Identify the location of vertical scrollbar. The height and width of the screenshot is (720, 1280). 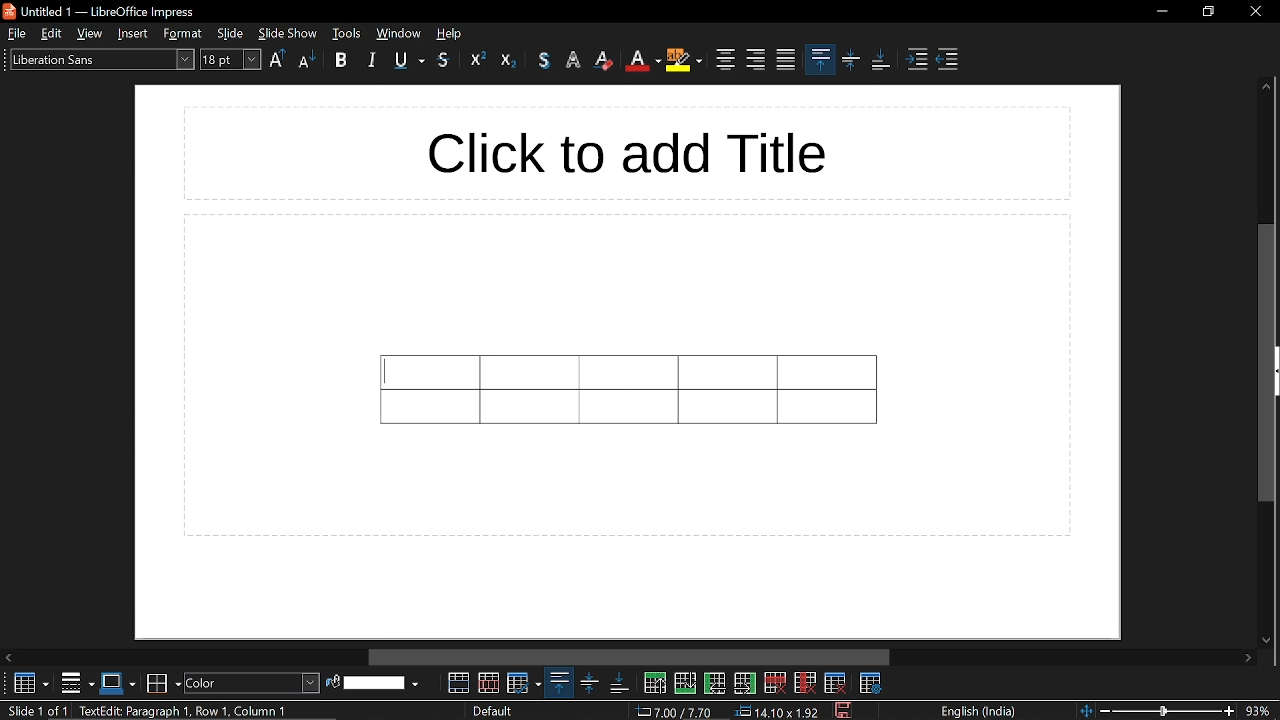
(1263, 364).